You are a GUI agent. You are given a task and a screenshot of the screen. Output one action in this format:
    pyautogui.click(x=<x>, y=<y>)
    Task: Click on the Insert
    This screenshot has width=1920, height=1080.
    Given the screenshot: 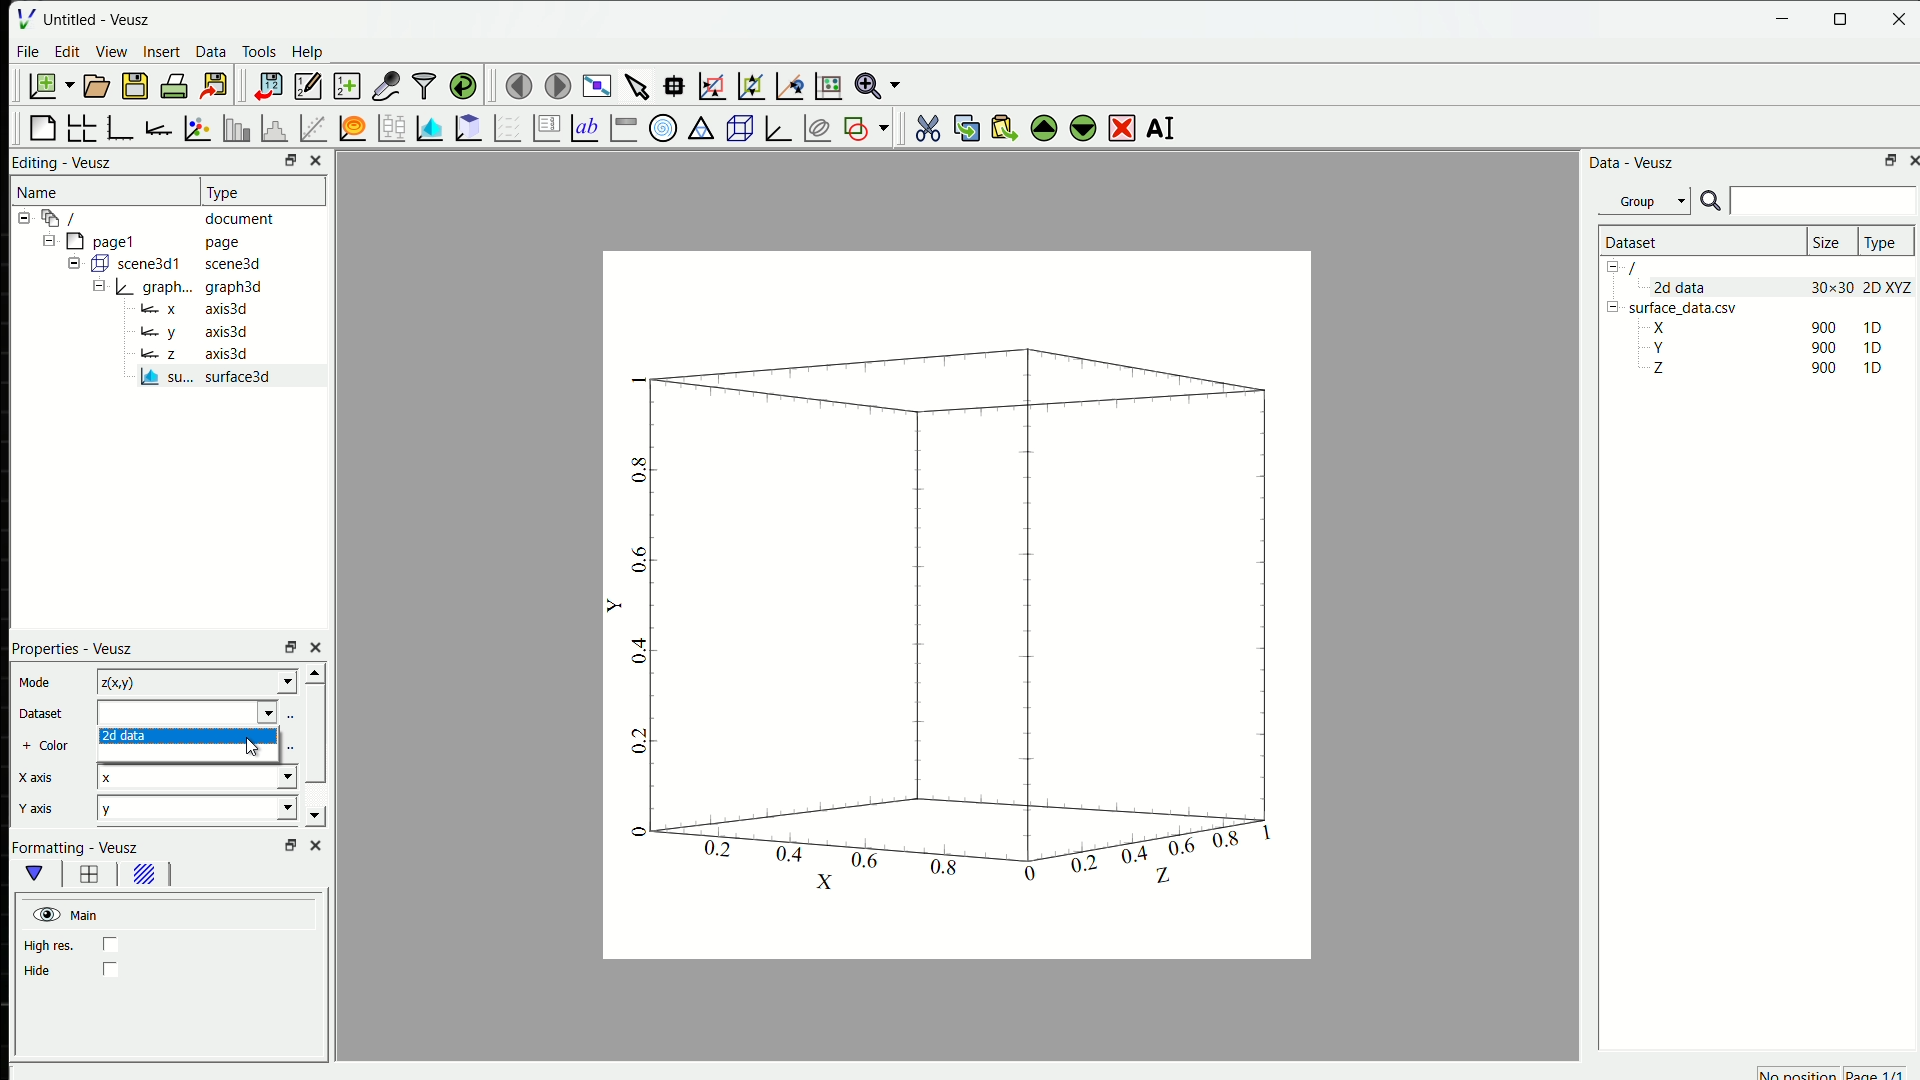 What is the action you would take?
    pyautogui.click(x=165, y=52)
    